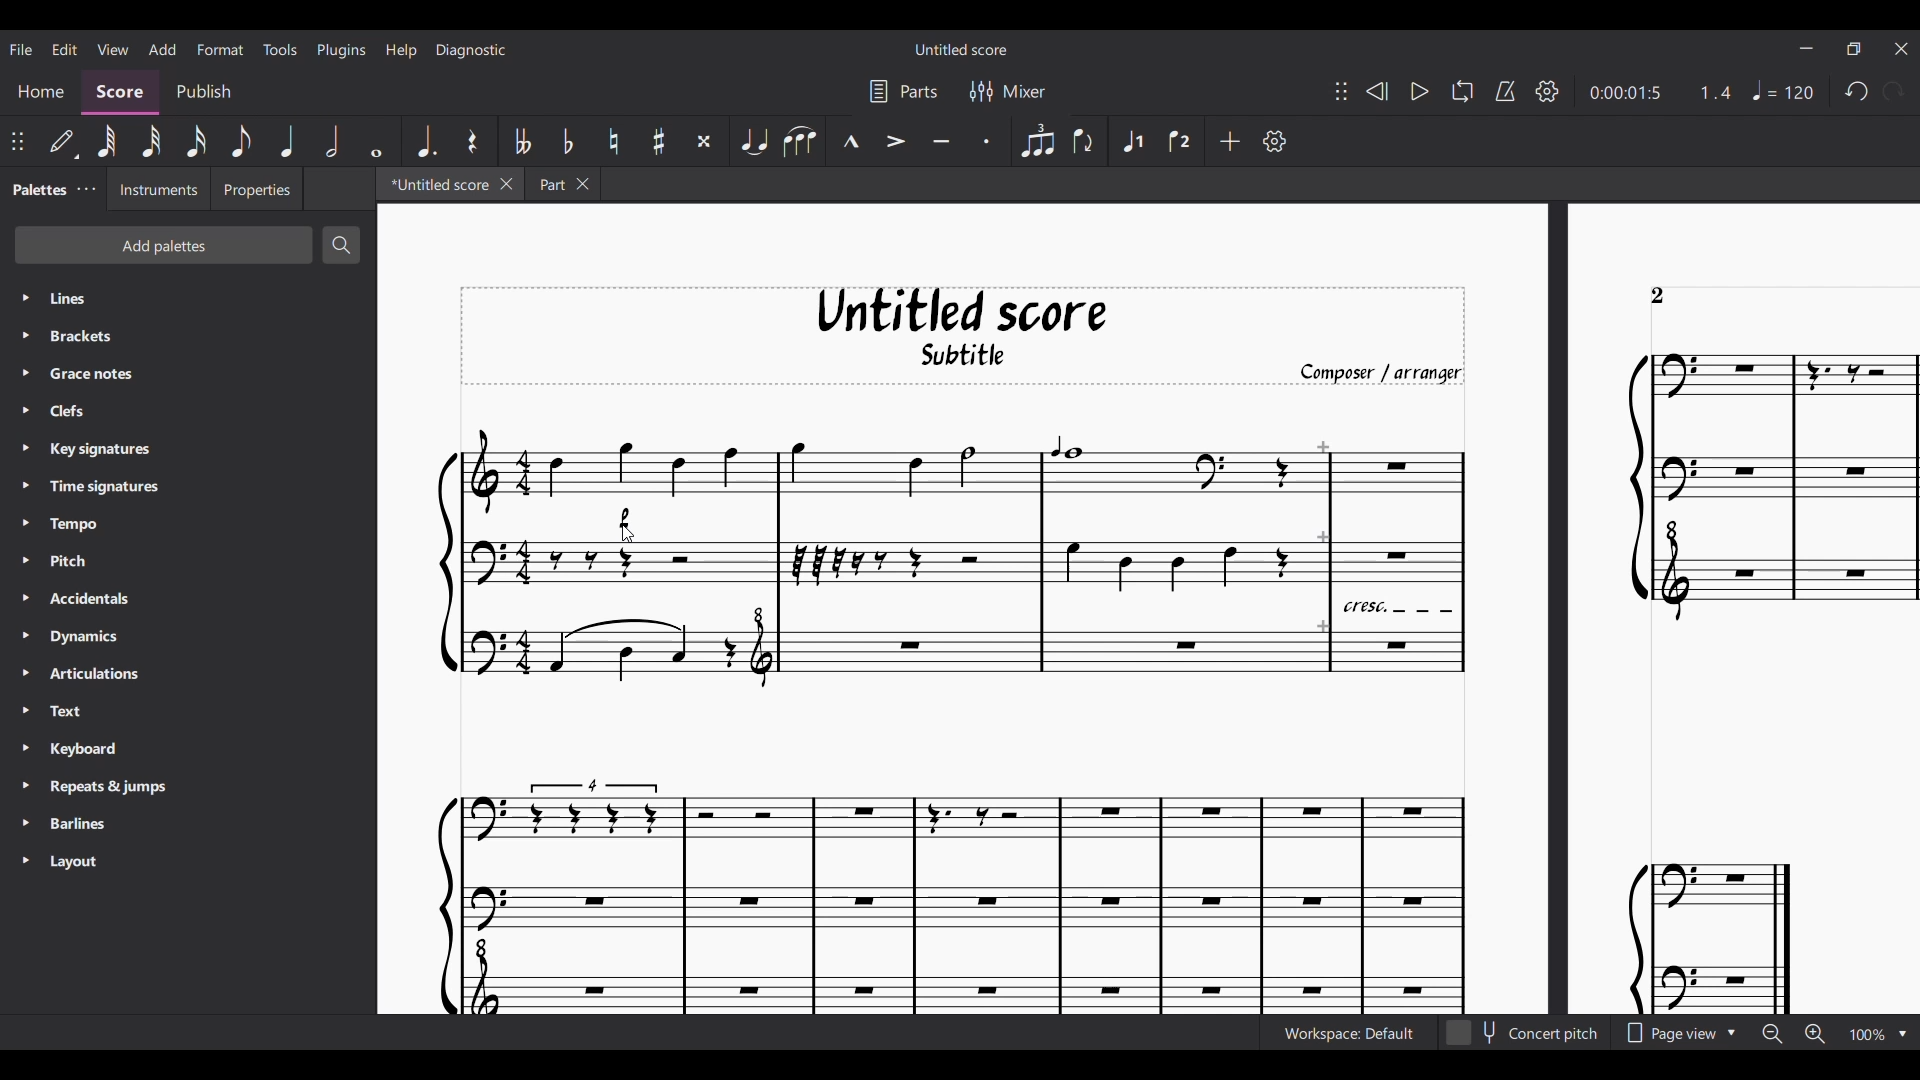 This screenshot has height=1080, width=1920. Describe the element at coordinates (1661, 92) in the screenshot. I see `Current duration and ratio` at that location.